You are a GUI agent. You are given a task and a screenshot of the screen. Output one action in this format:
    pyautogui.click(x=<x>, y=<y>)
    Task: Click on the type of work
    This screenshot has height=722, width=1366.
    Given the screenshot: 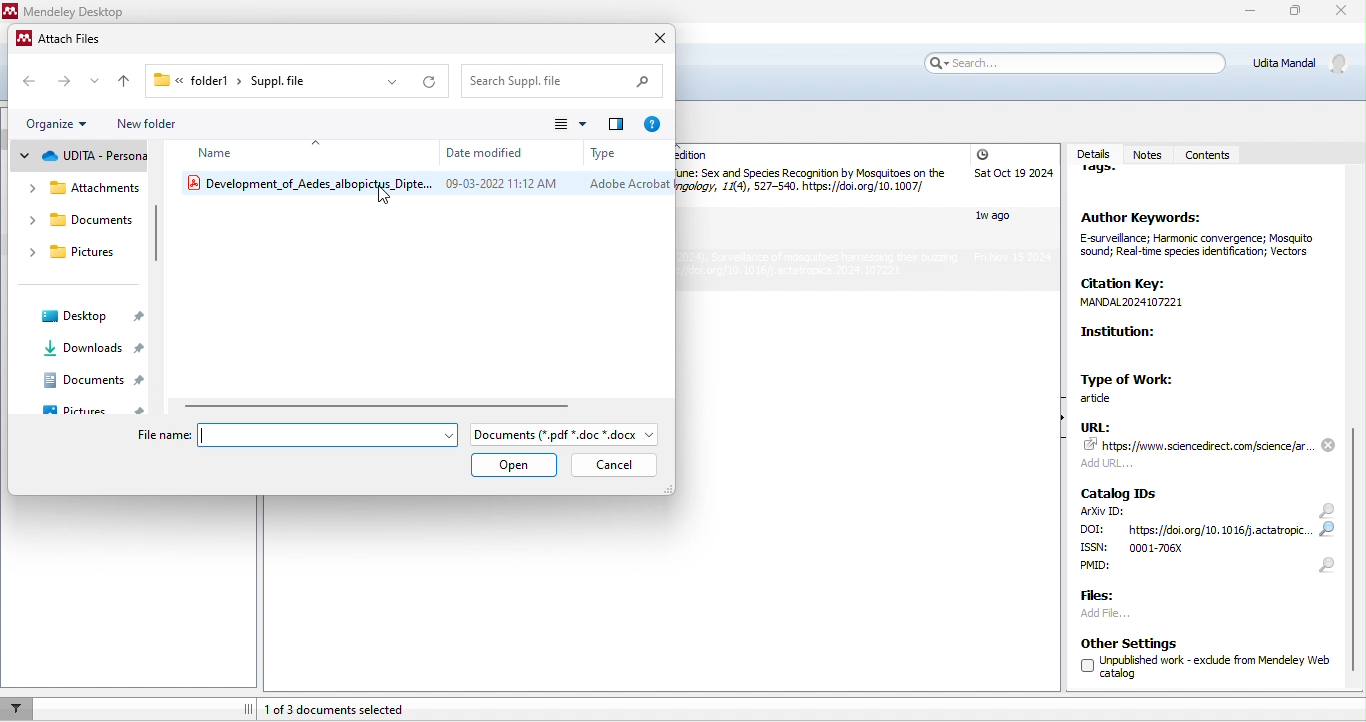 What is the action you would take?
    pyautogui.click(x=1136, y=386)
    